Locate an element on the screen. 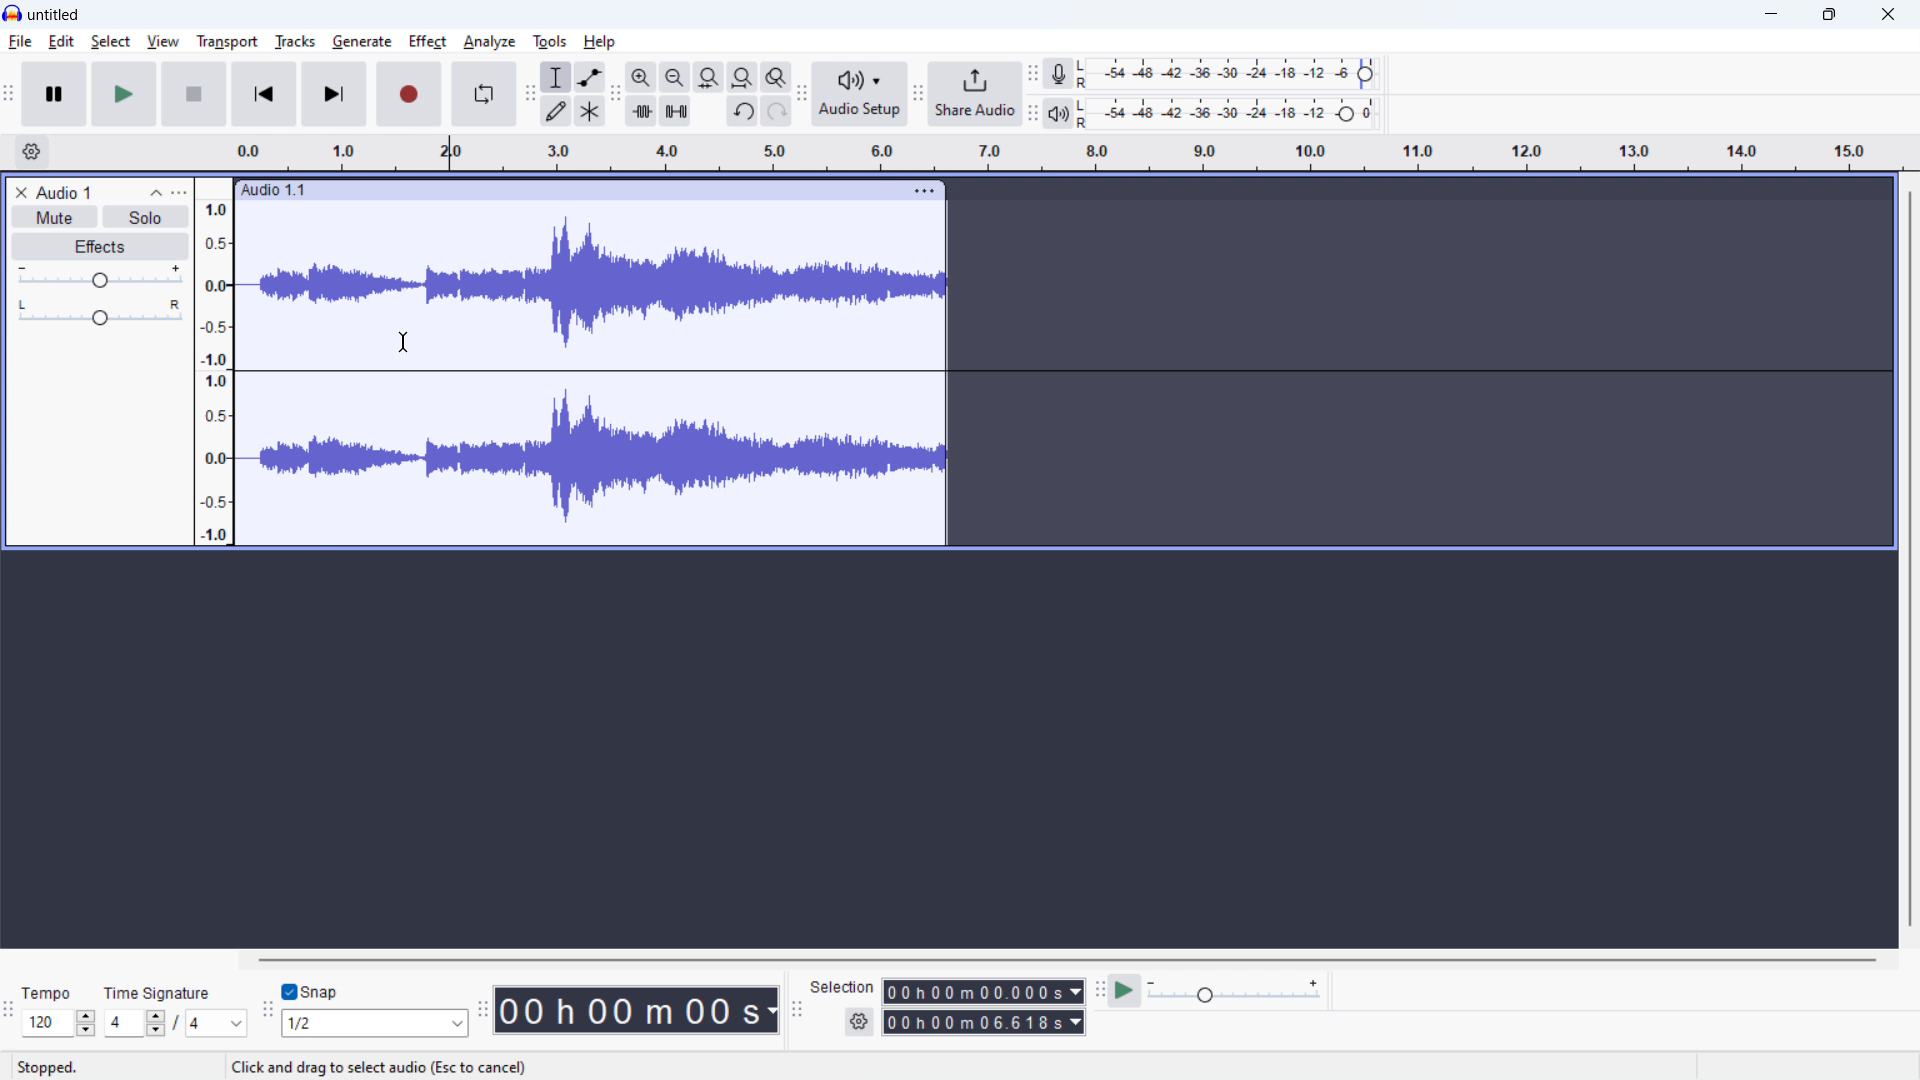 This screenshot has height=1080, width=1920. redo is located at coordinates (777, 111).